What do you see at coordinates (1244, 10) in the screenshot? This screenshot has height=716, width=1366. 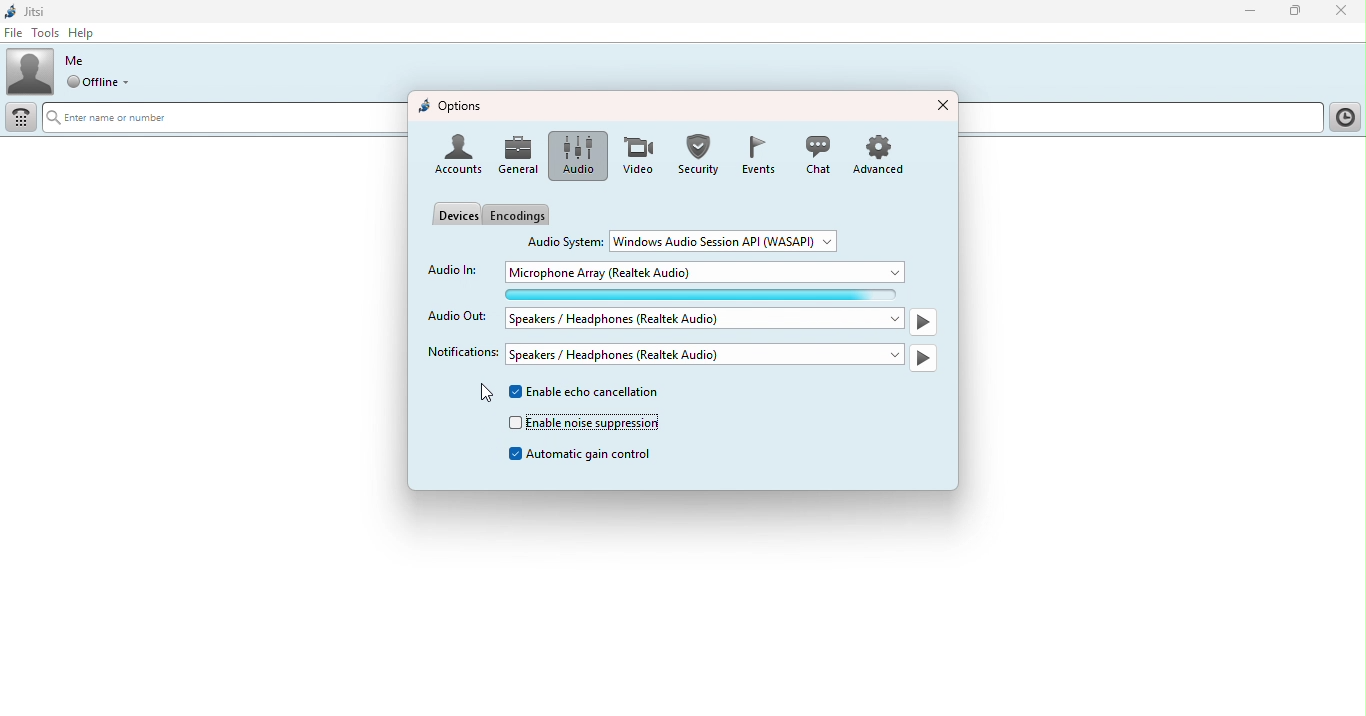 I see `Minimize` at bounding box center [1244, 10].